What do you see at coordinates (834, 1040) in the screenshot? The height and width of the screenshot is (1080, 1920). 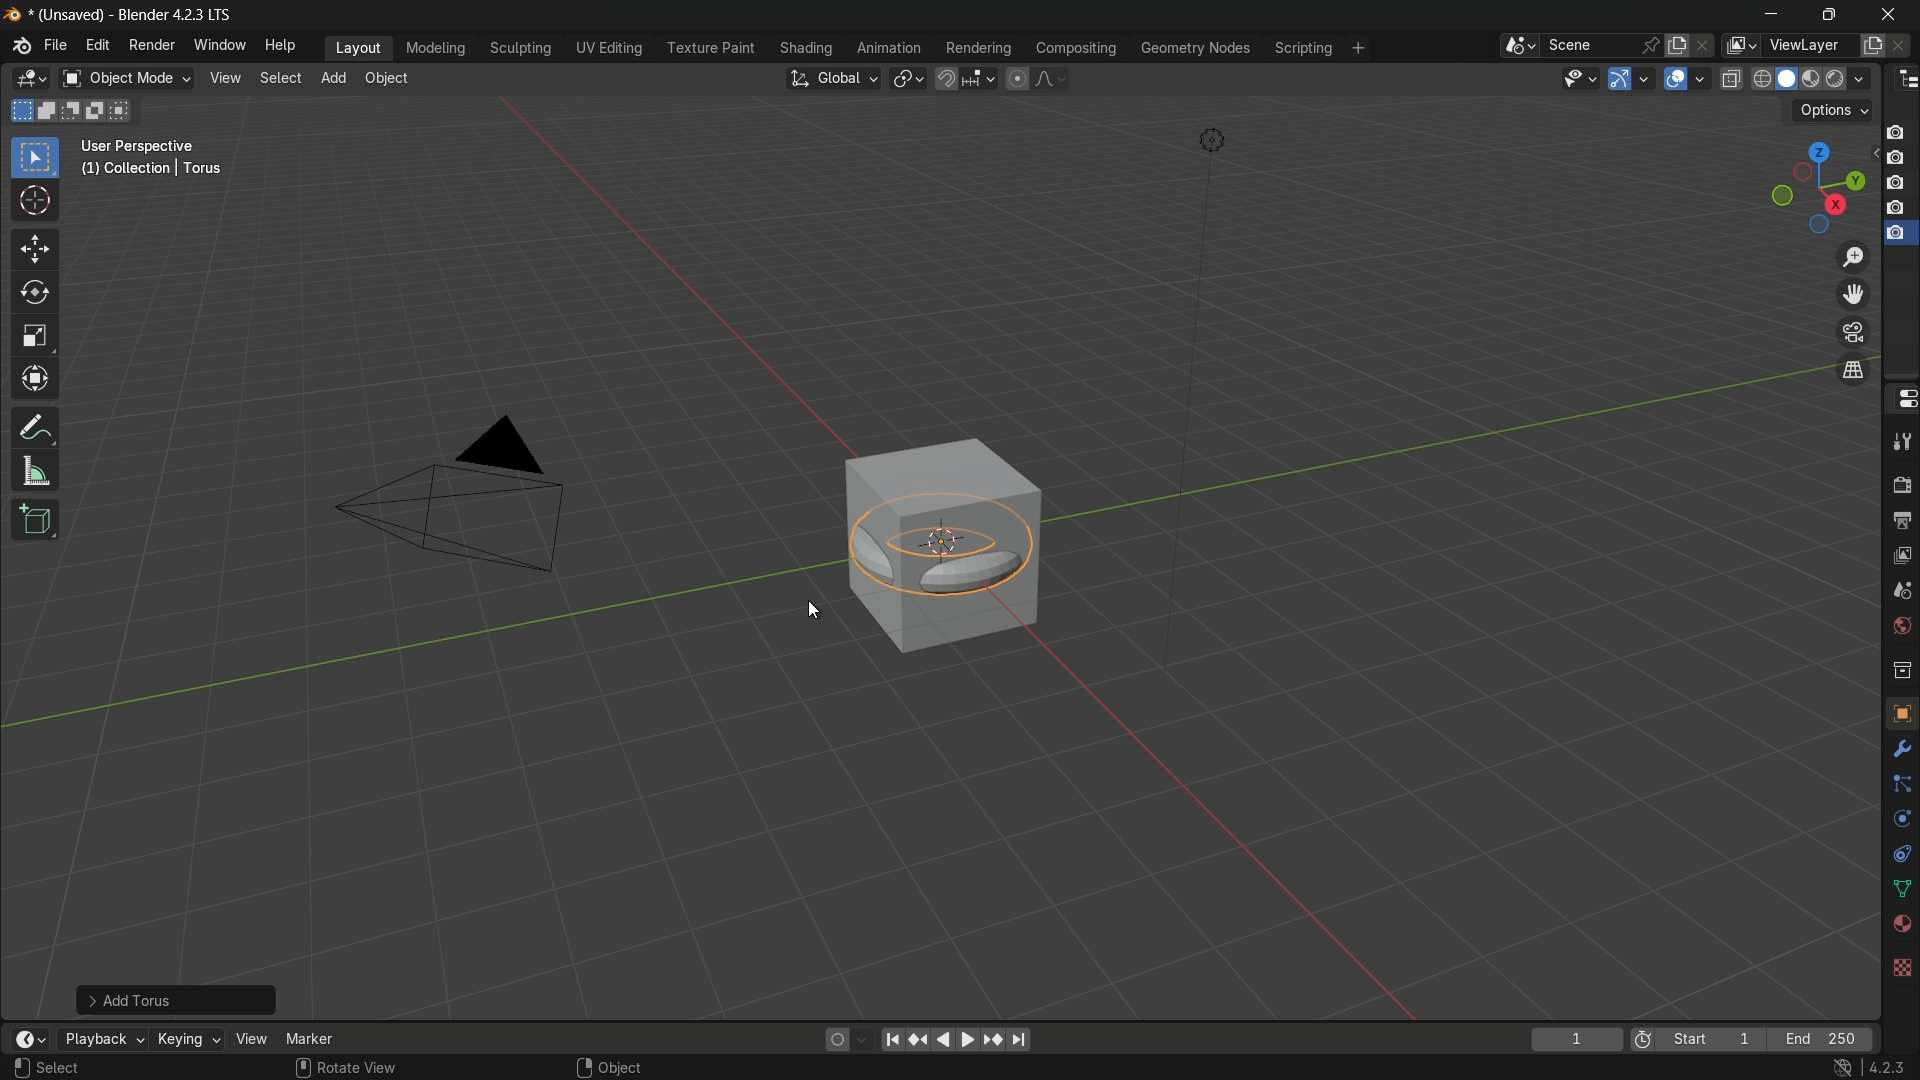 I see `auto keying` at bounding box center [834, 1040].